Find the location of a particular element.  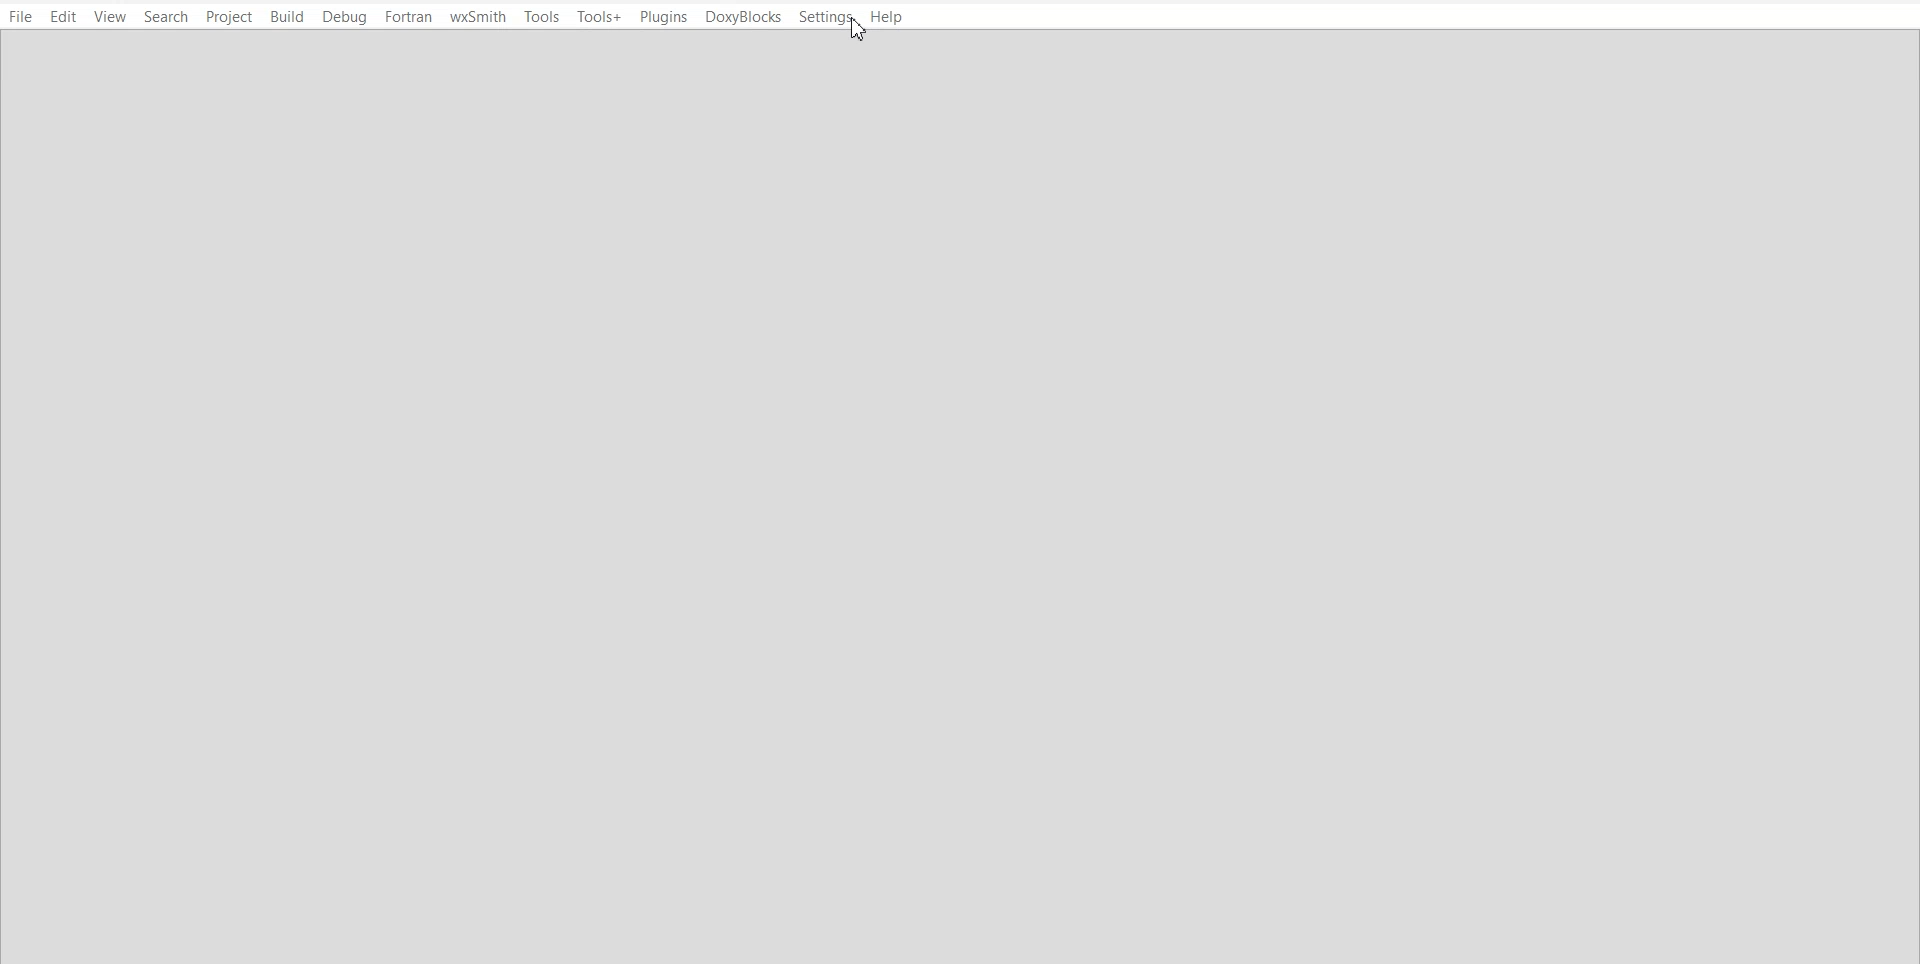

Tools is located at coordinates (542, 16).